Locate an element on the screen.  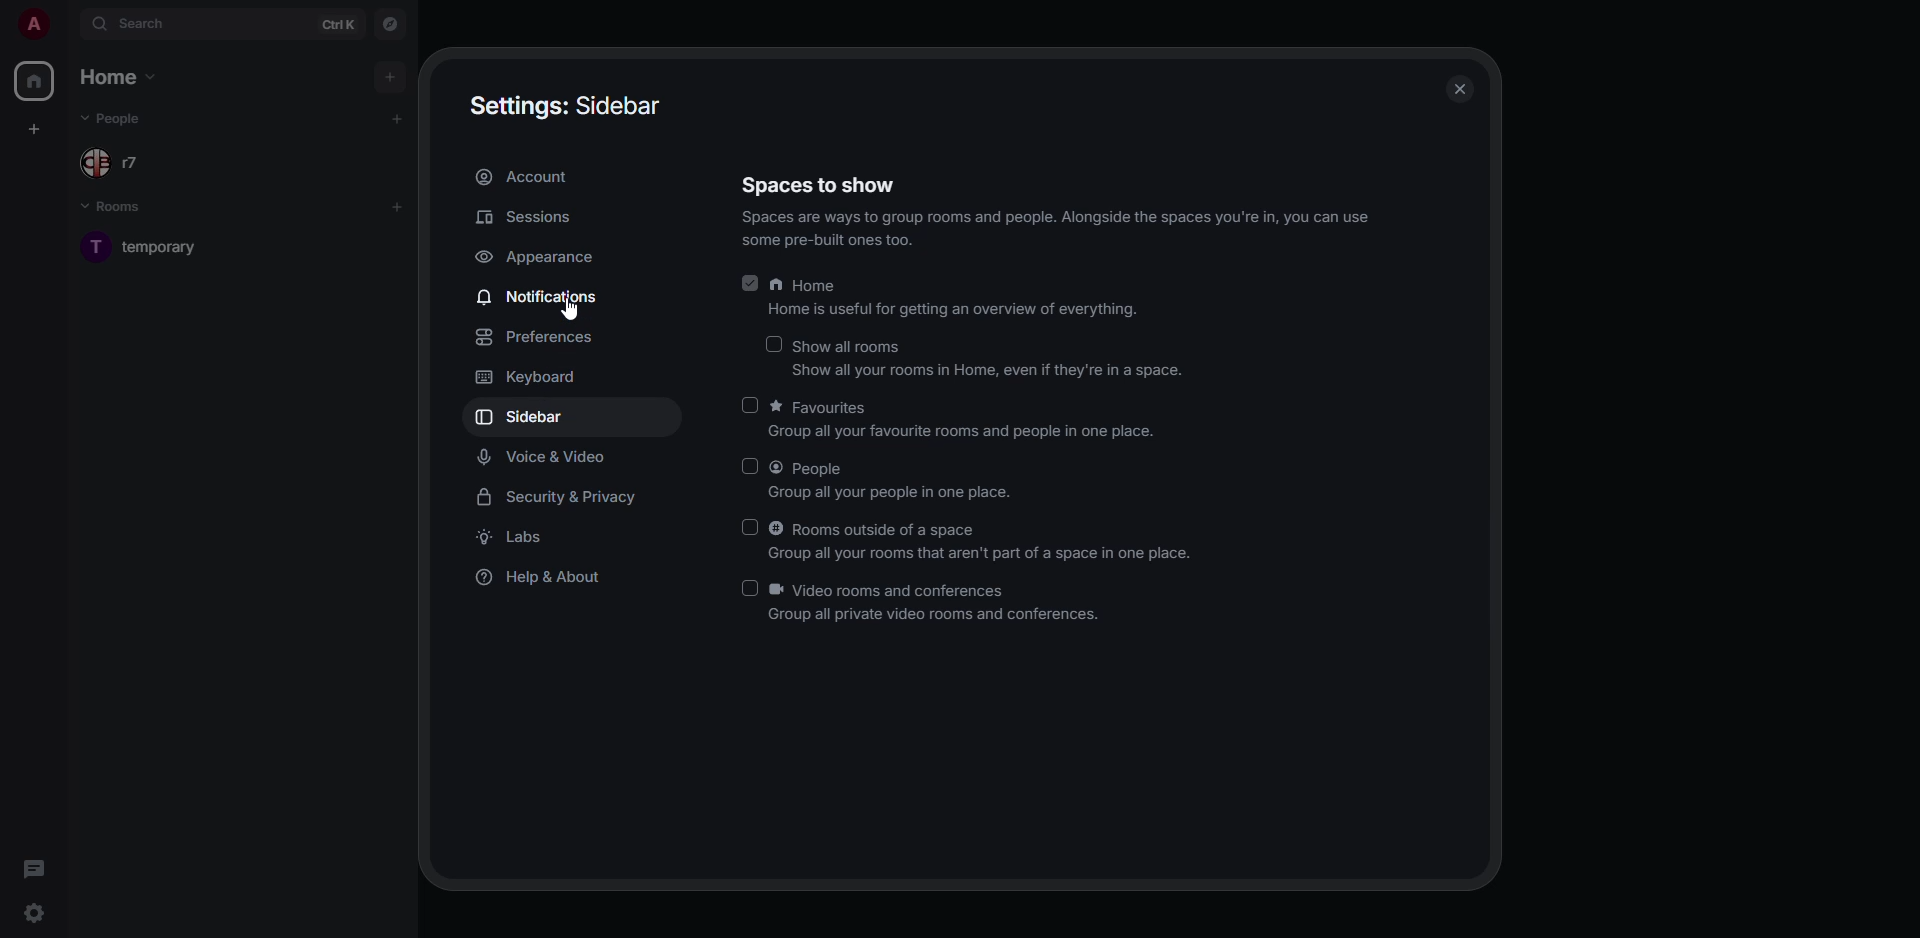
spaces to show is located at coordinates (819, 184).